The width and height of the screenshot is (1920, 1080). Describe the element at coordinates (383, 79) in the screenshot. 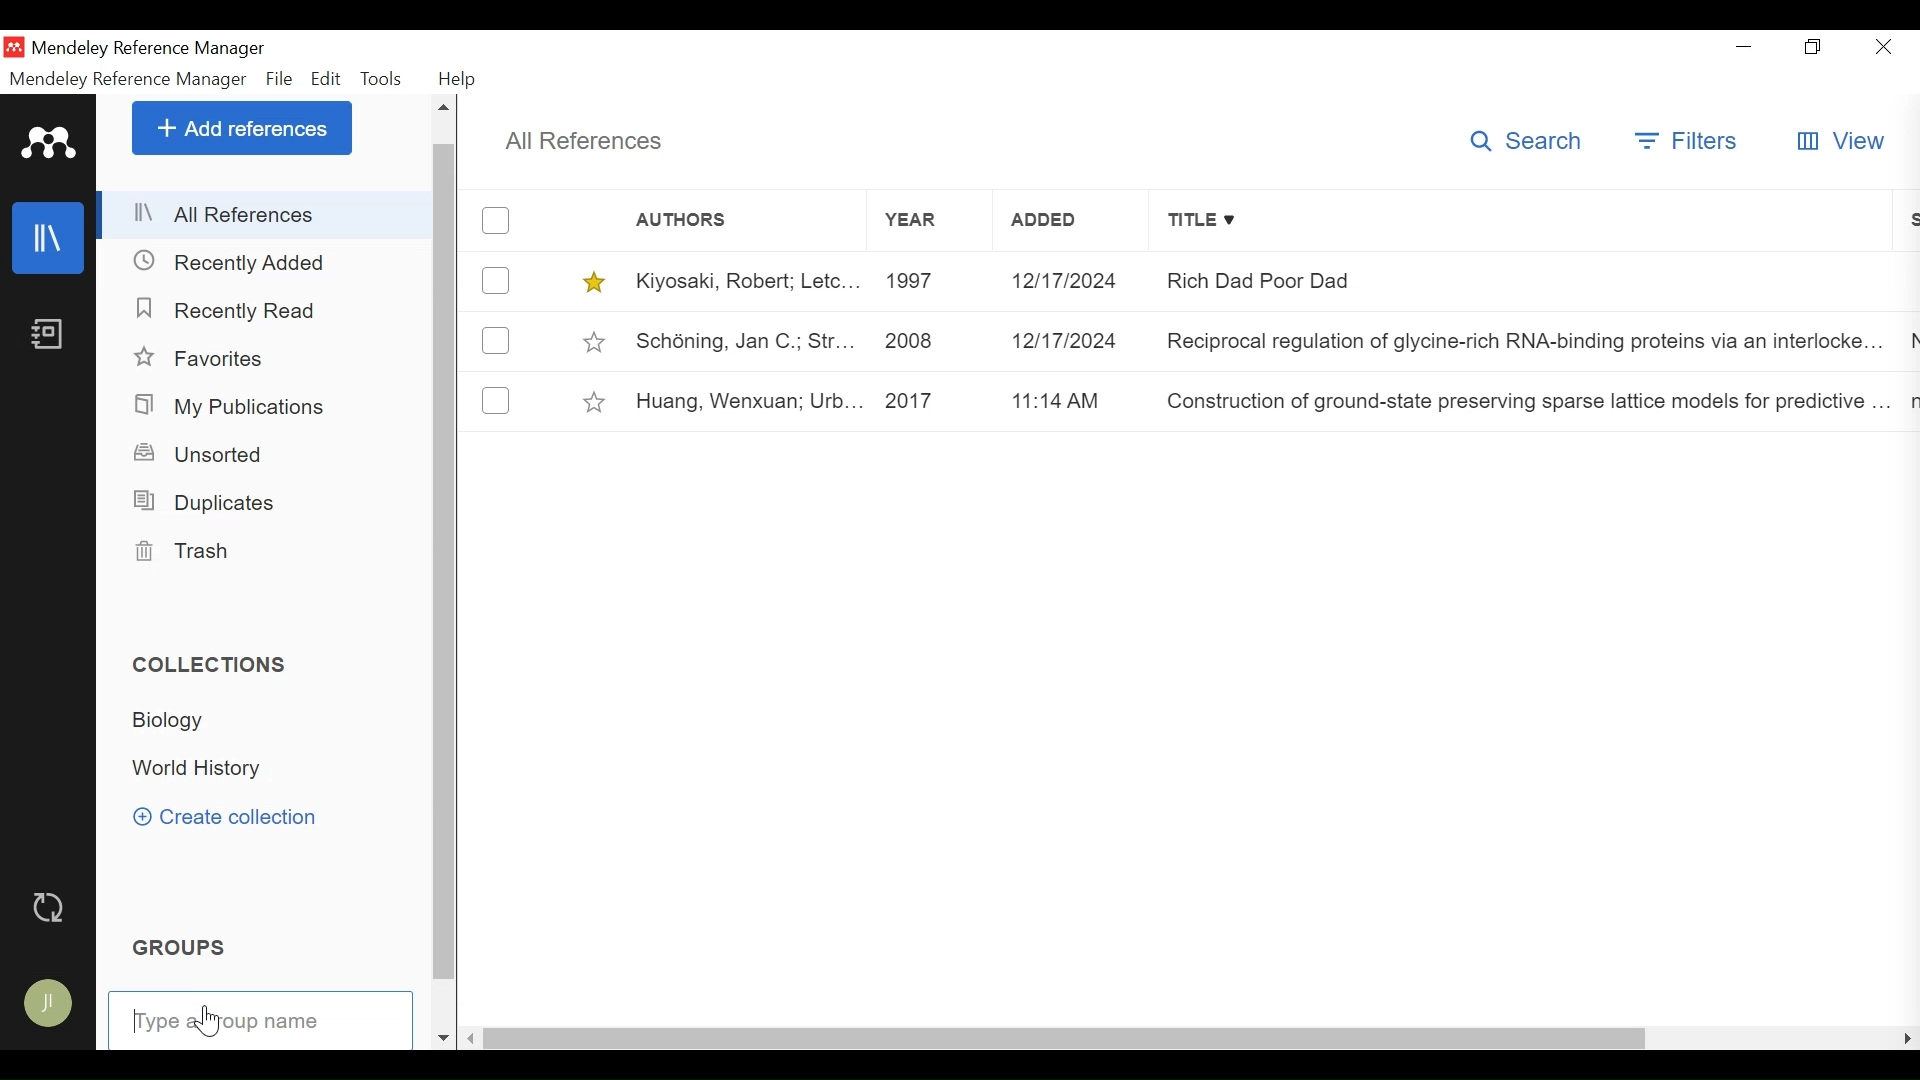

I see `Tools` at that location.